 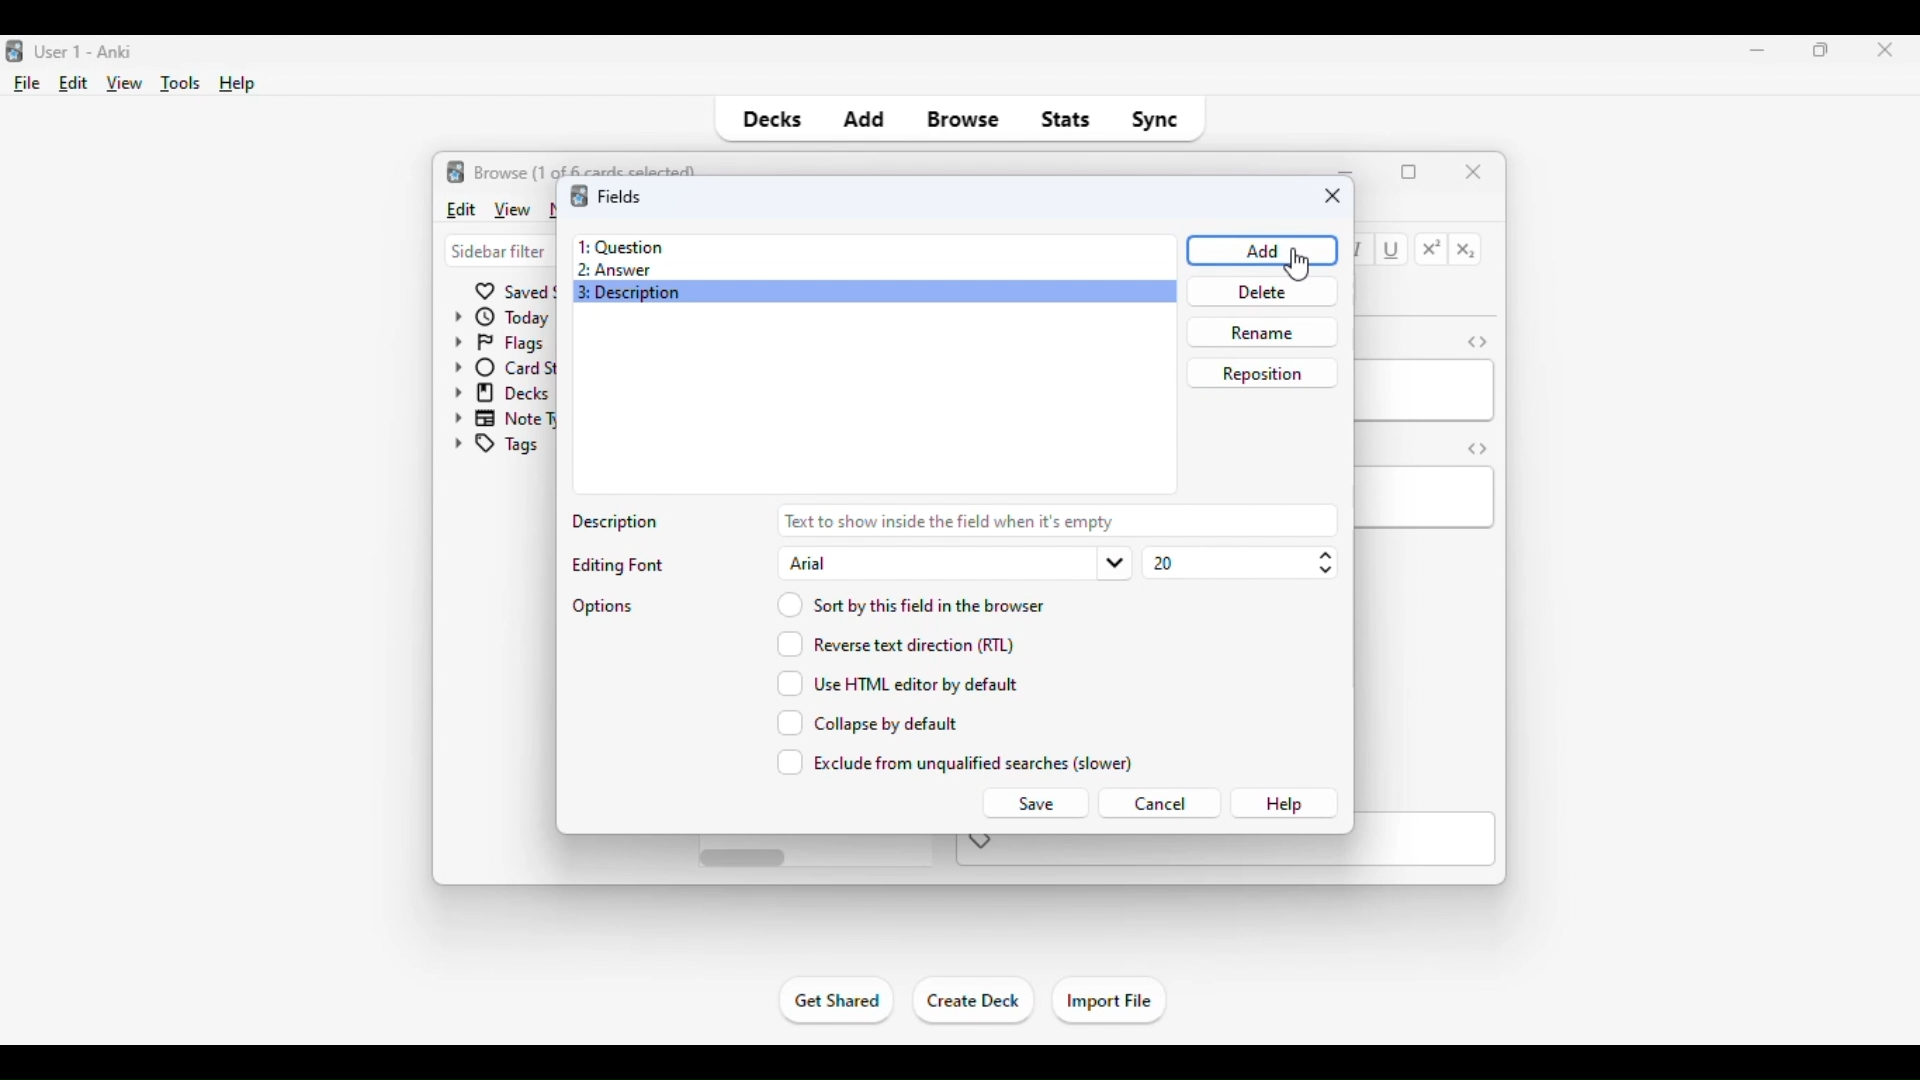 What do you see at coordinates (1393, 251) in the screenshot?
I see `underline` at bounding box center [1393, 251].